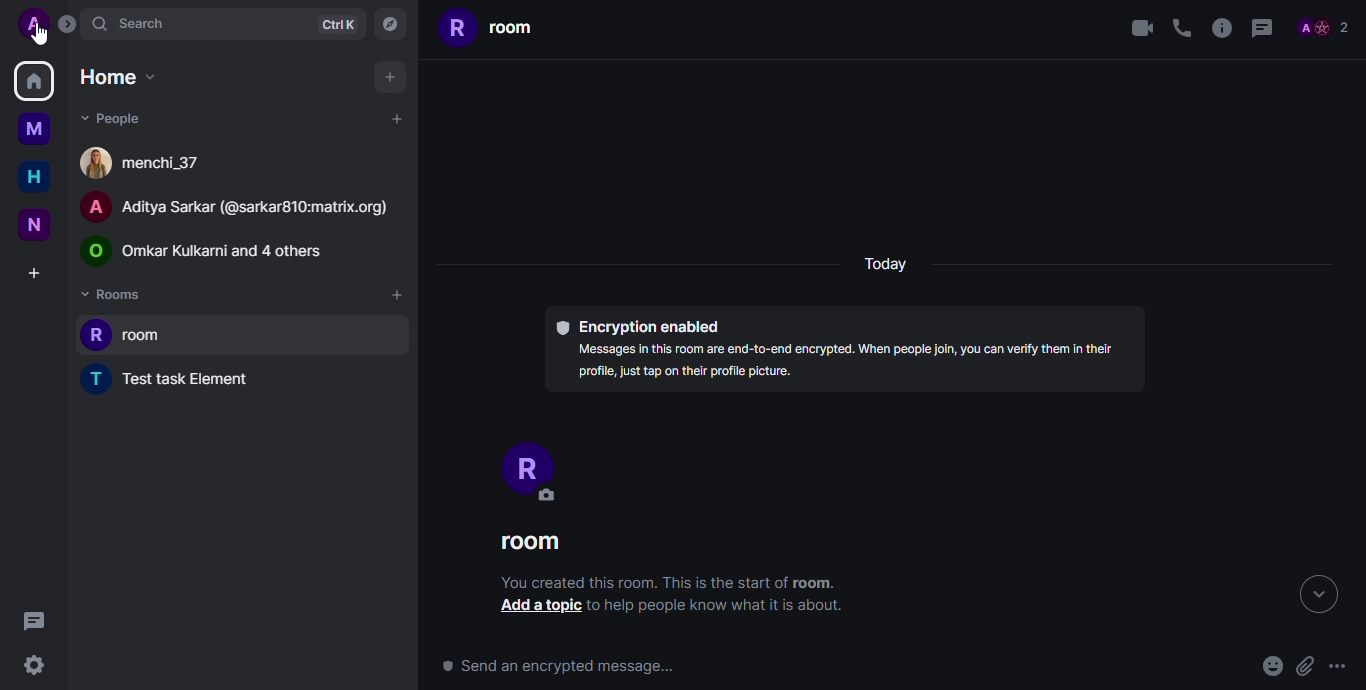 The height and width of the screenshot is (690, 1366). Describe the element at coordinates (116, 119) in the screenshot. I see `people` at that location.